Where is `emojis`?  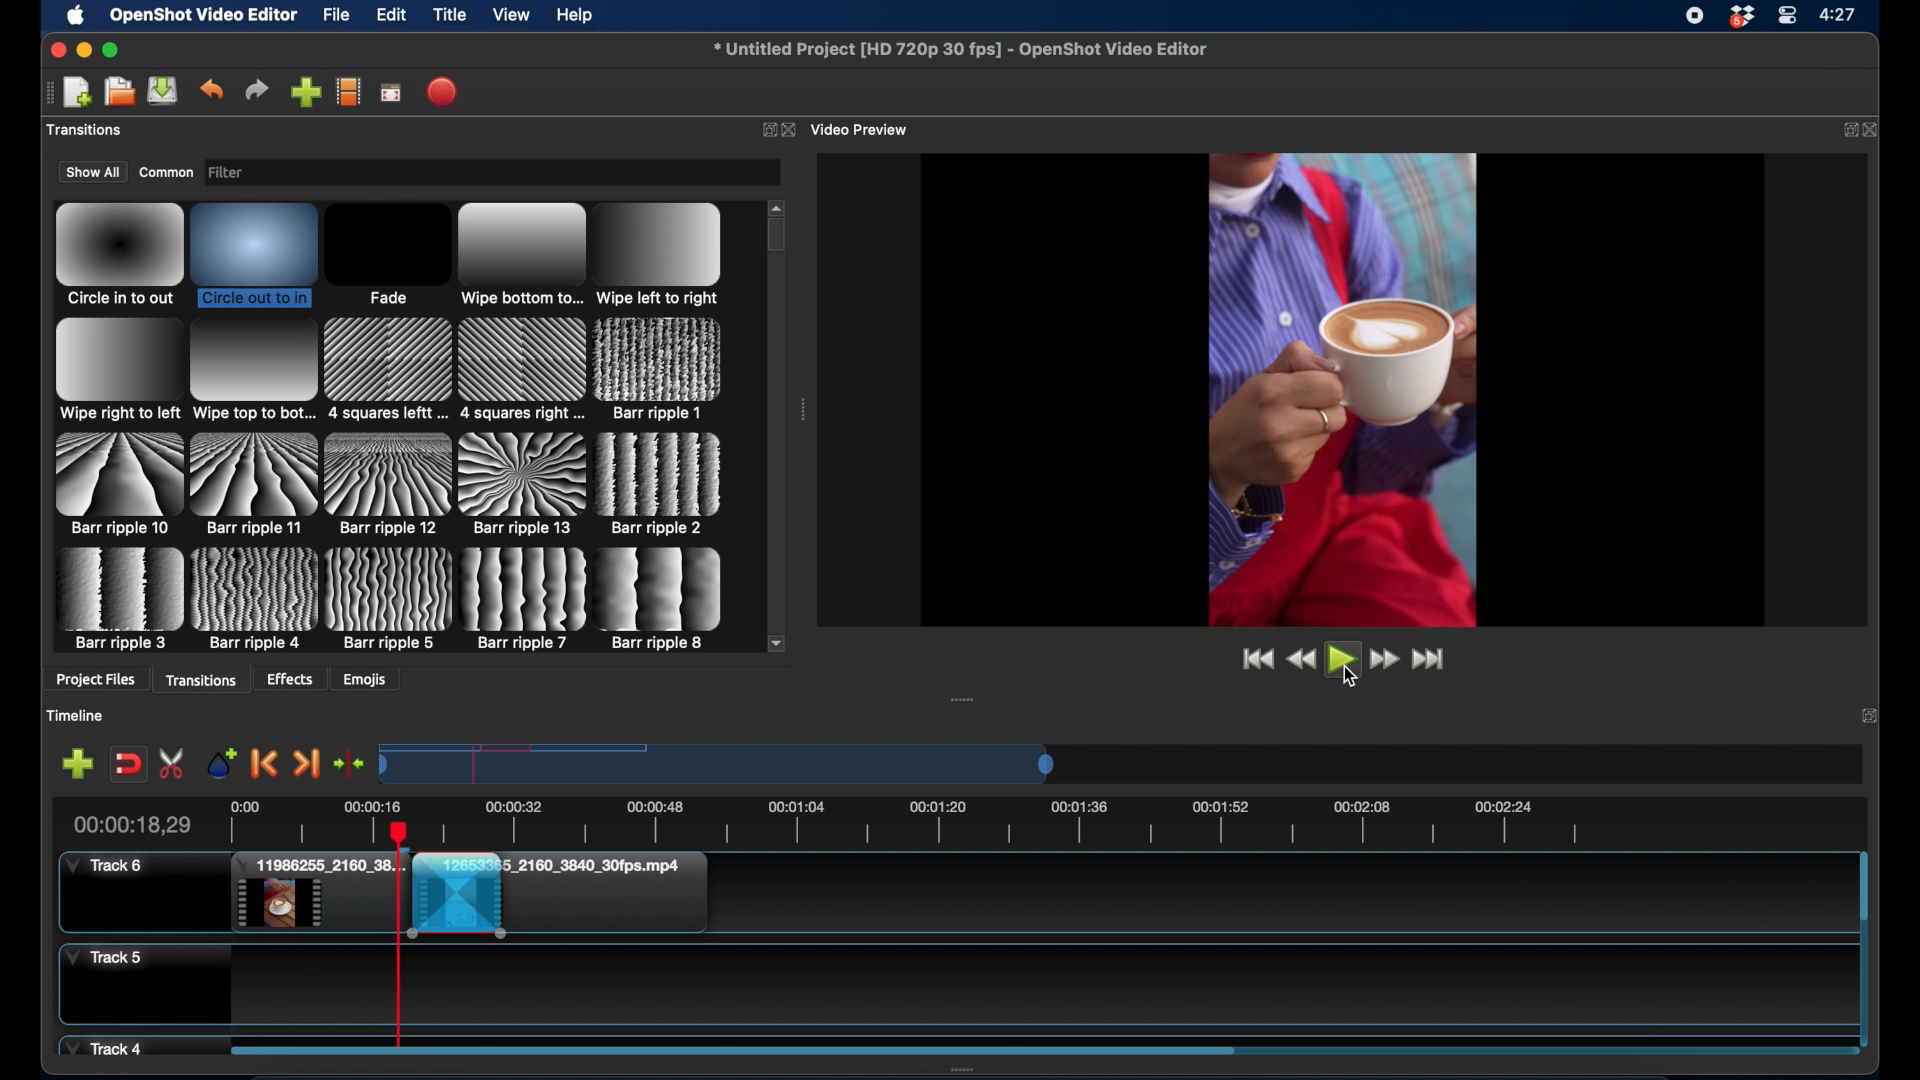
emojis is located at coordinates (365, 679).